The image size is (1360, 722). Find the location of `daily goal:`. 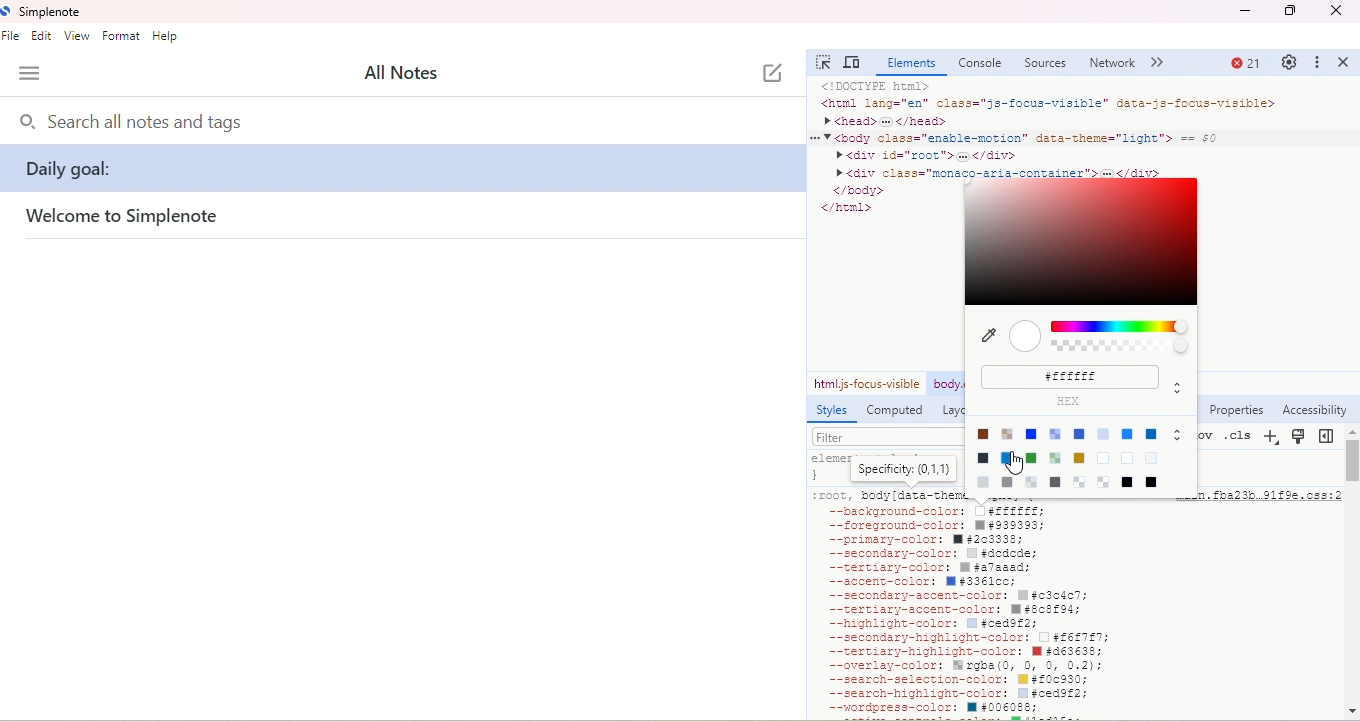

daily goal: is located at coordinates (402, 169).